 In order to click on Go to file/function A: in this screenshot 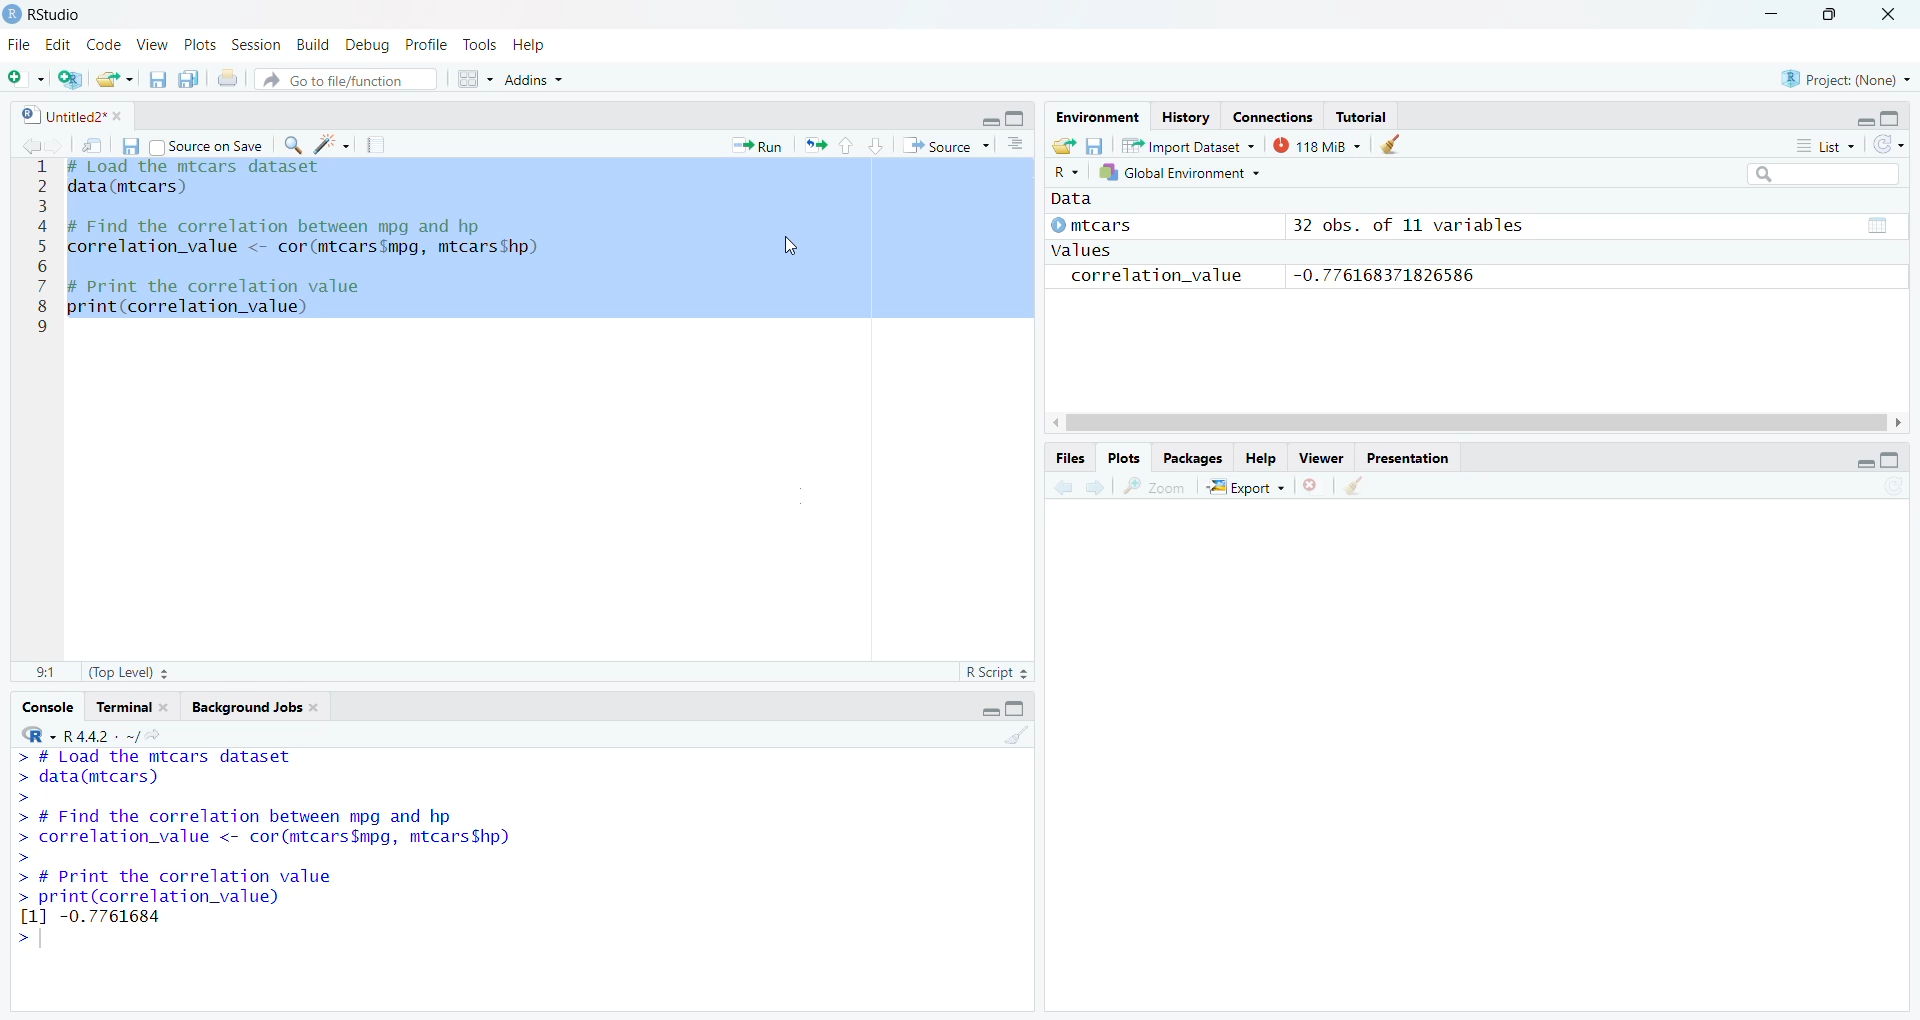, I will do `click(349, 79)`.